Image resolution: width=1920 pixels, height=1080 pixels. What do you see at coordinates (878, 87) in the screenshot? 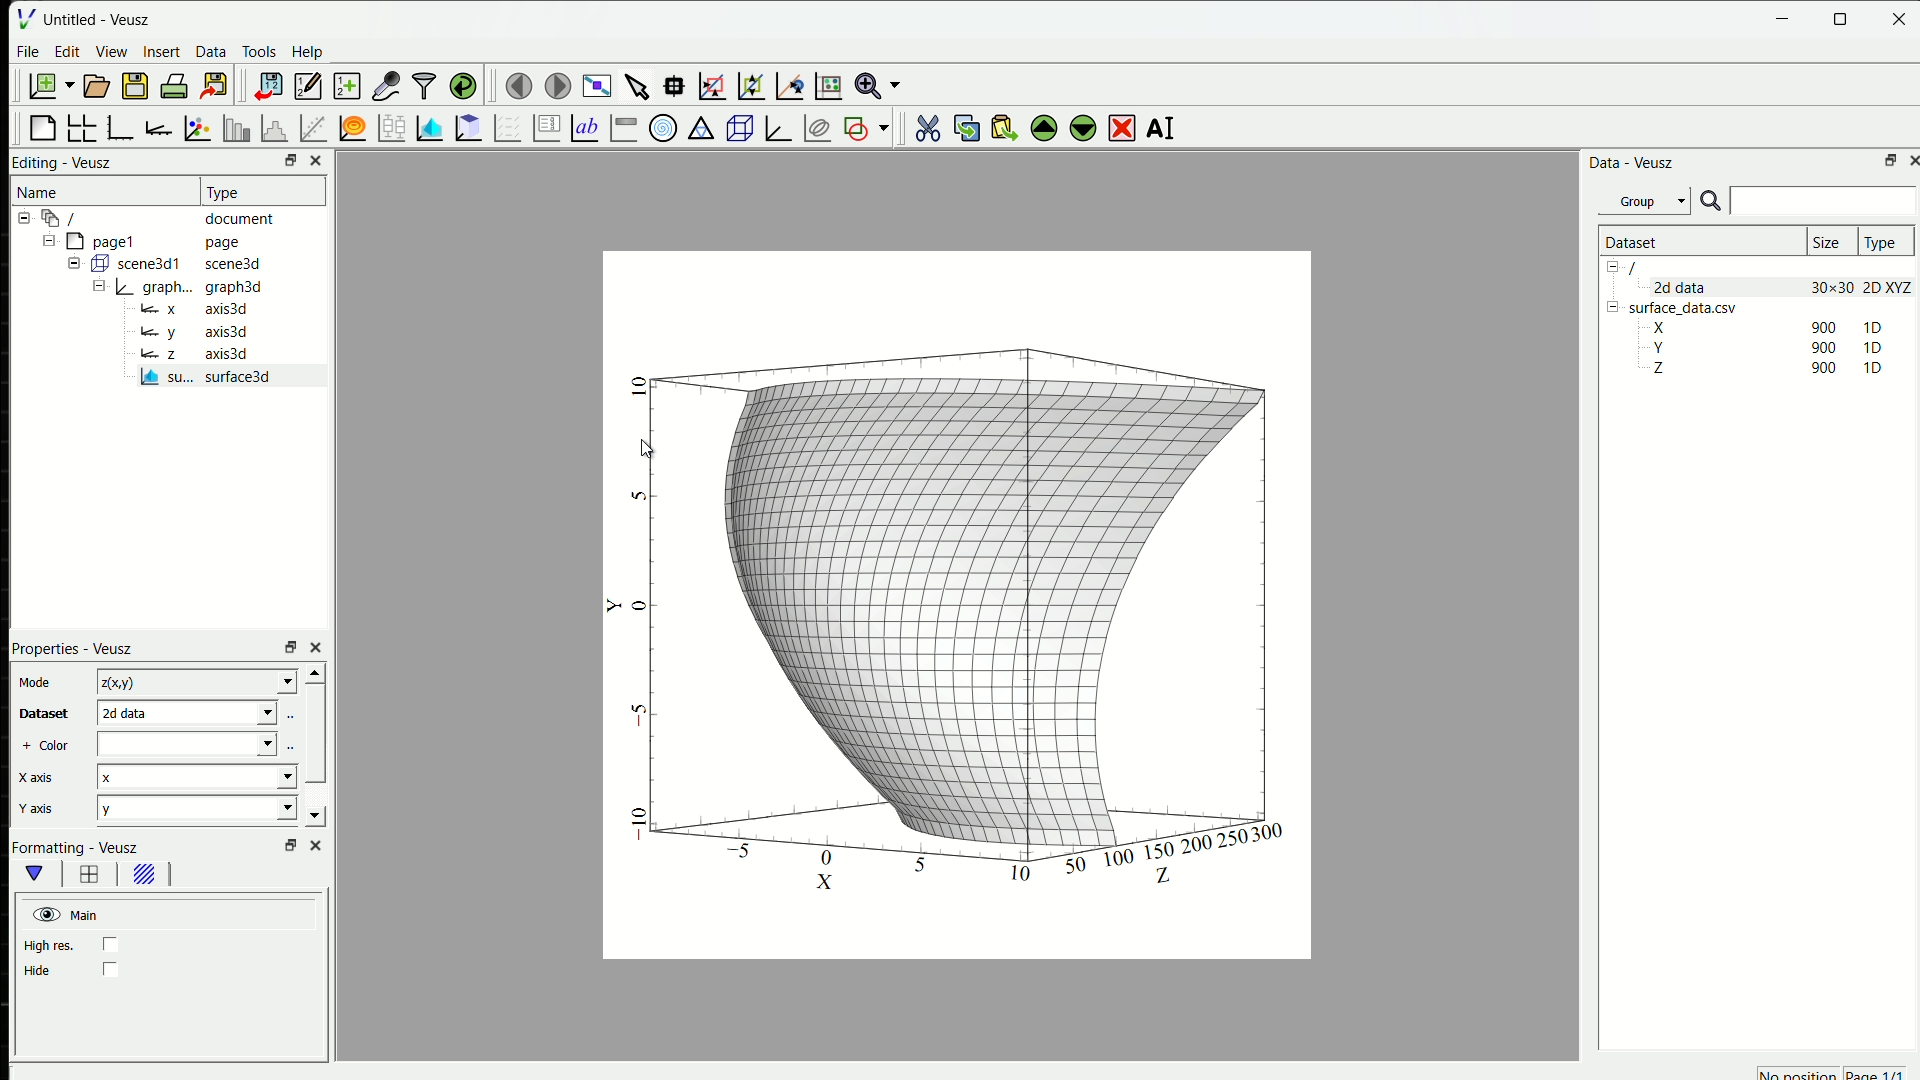
I see `zoom functions menu` at bounding box center [878, 87].